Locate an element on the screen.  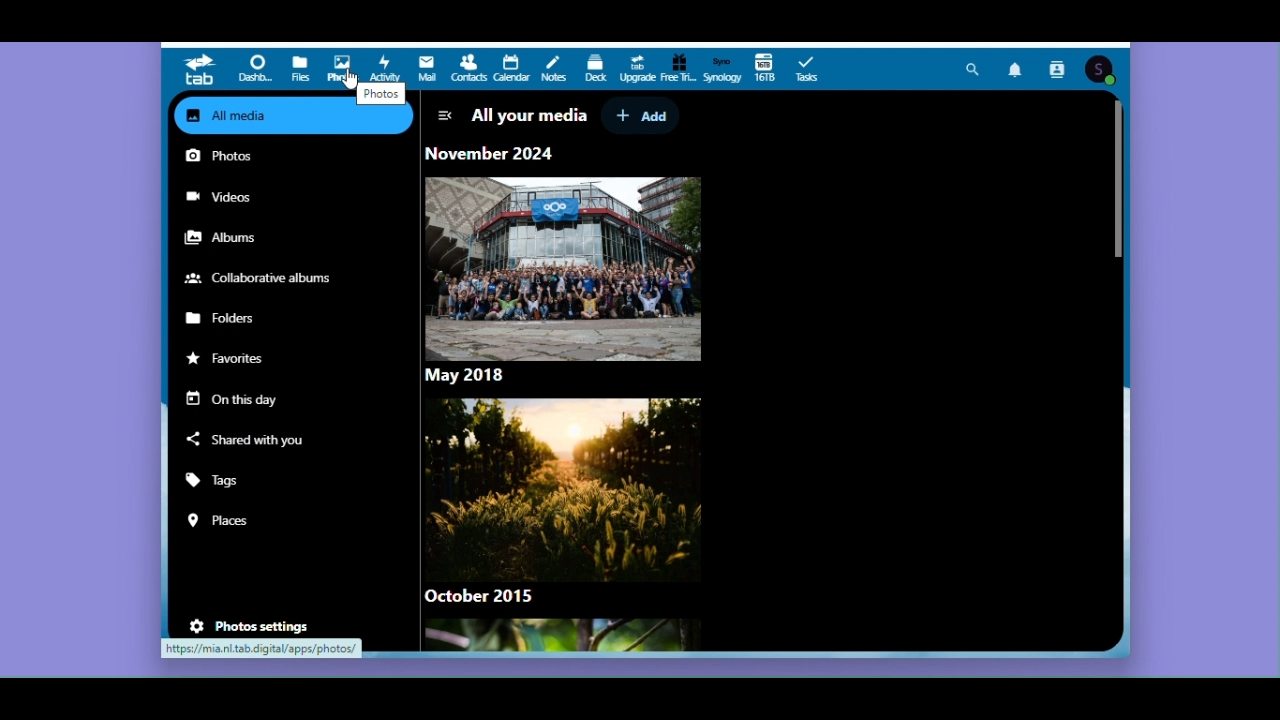
Videos is located at coordinates (227, 196).